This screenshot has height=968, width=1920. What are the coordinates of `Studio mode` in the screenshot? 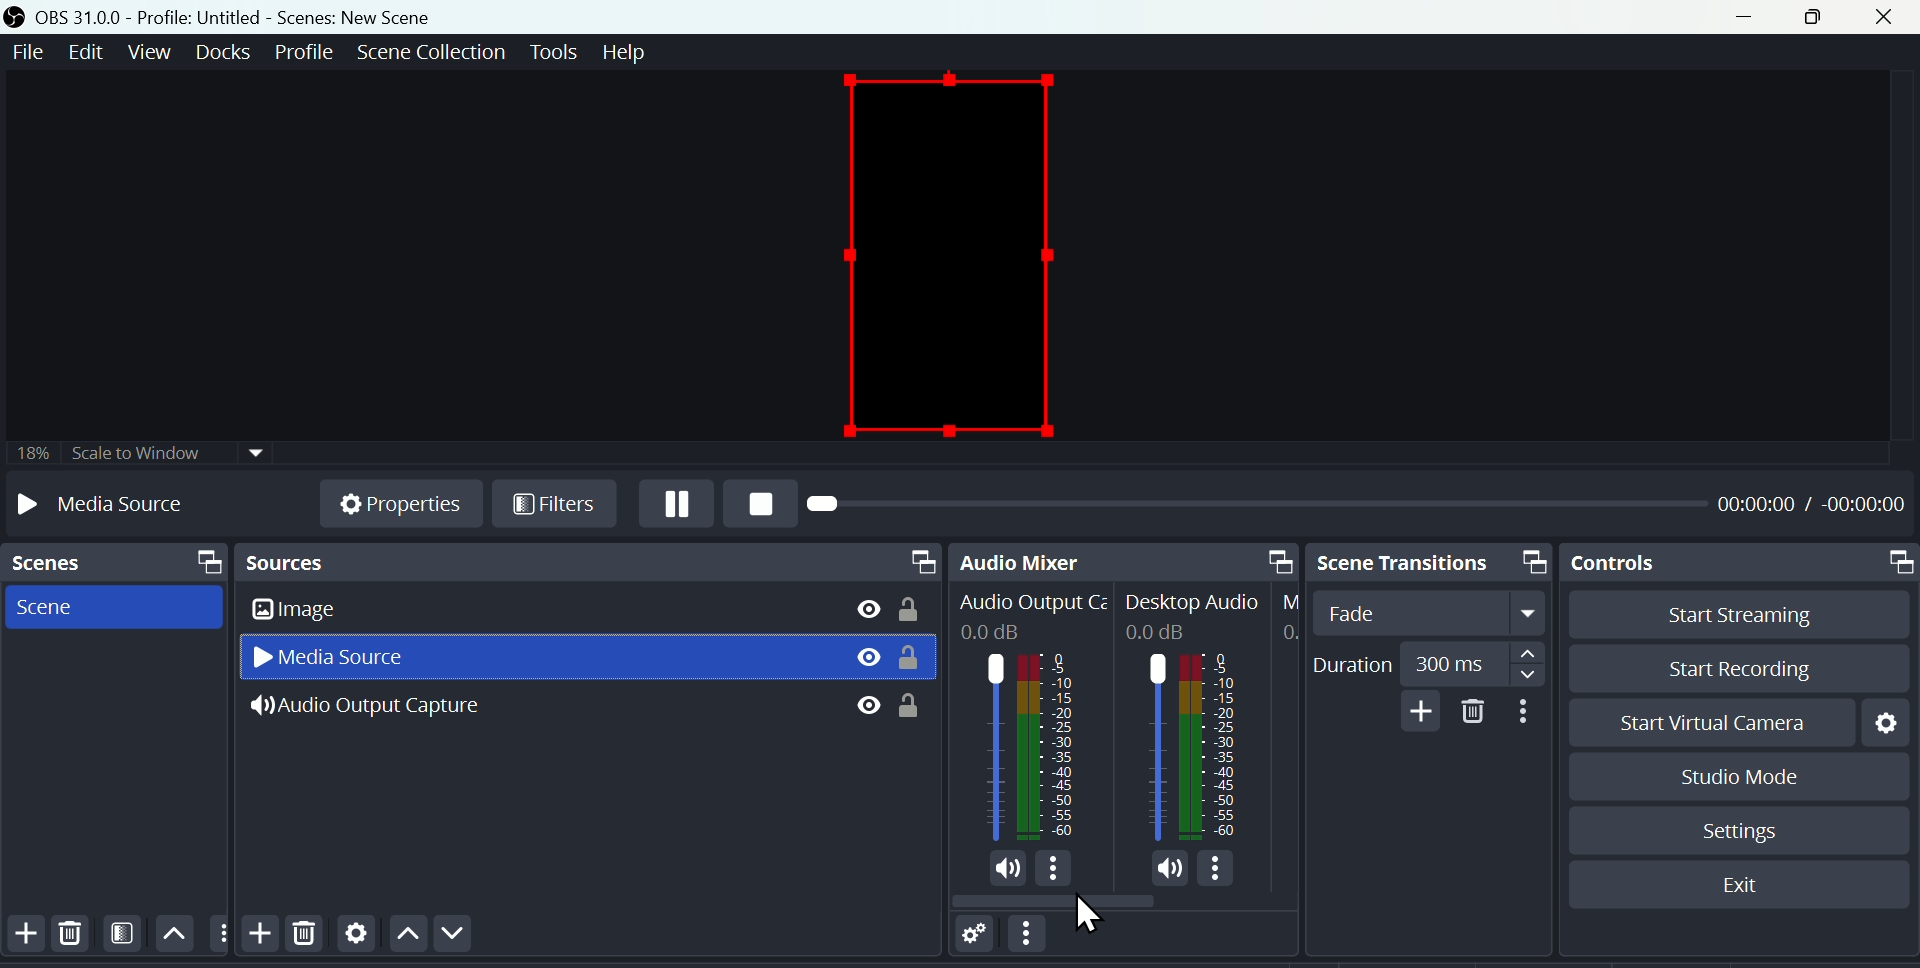 It's located at (1722, 775).